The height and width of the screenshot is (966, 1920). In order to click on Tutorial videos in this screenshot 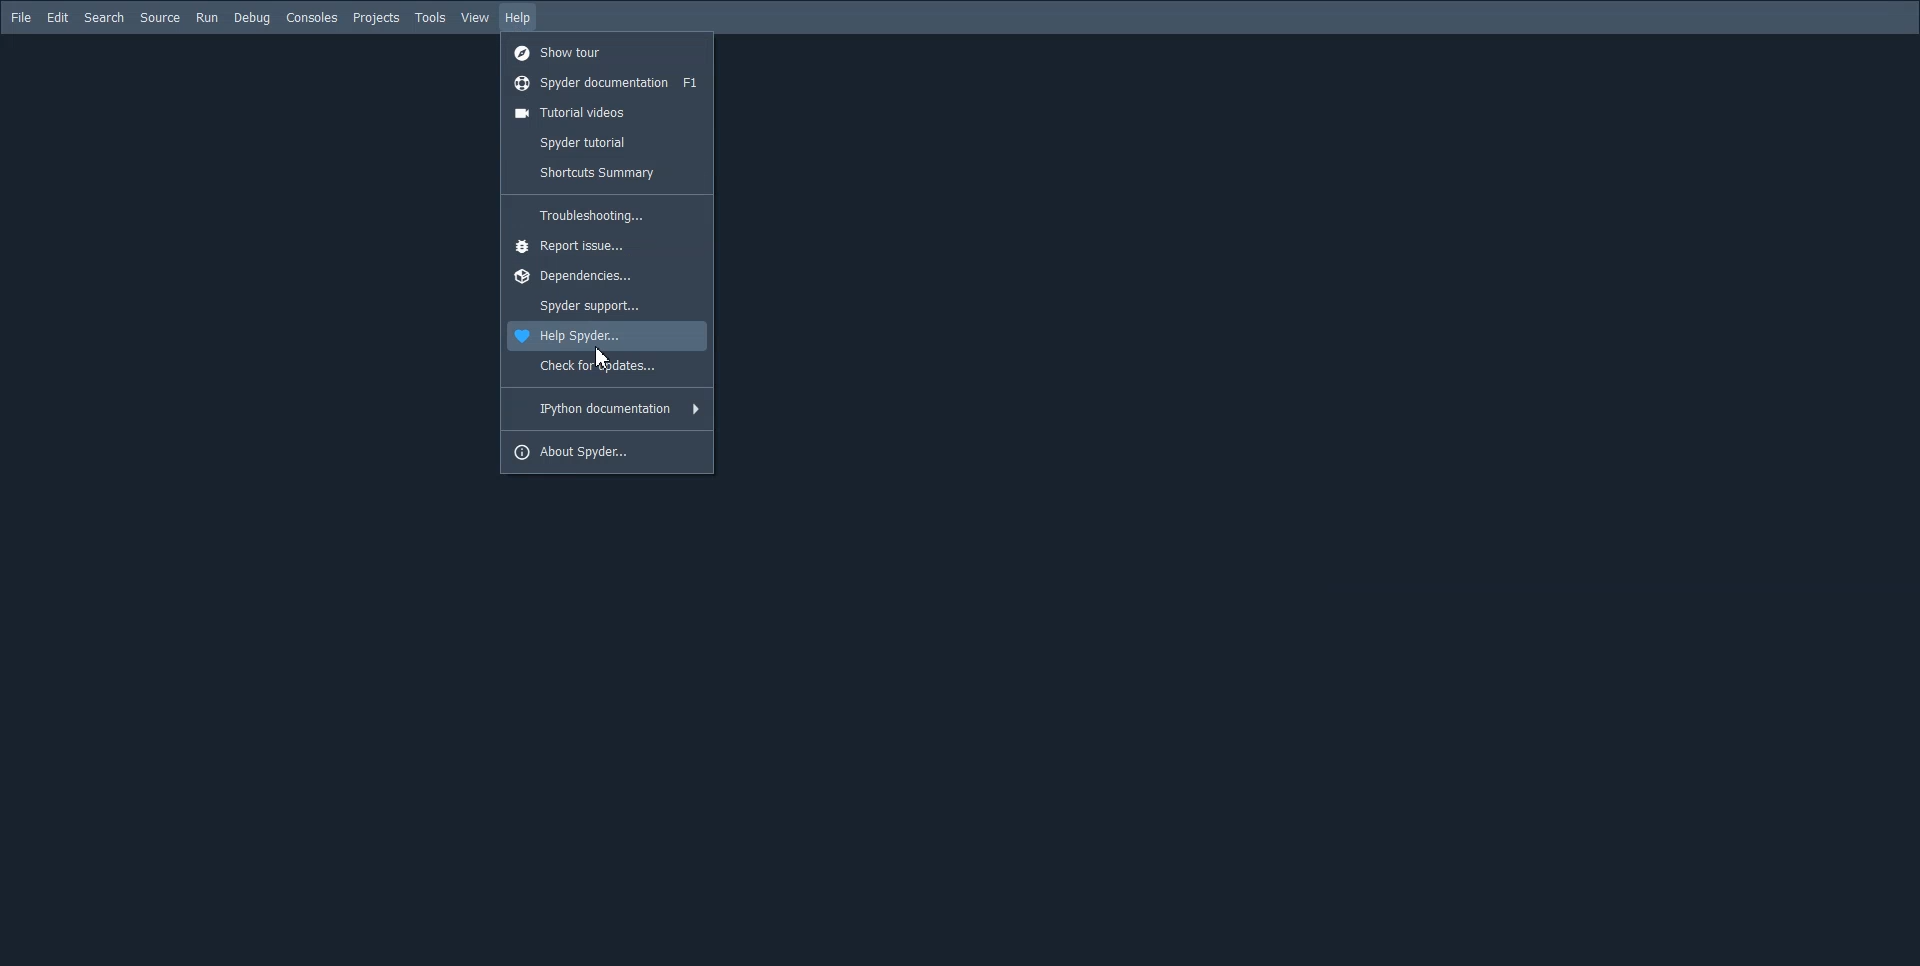, I will do `click(607, 113)`.